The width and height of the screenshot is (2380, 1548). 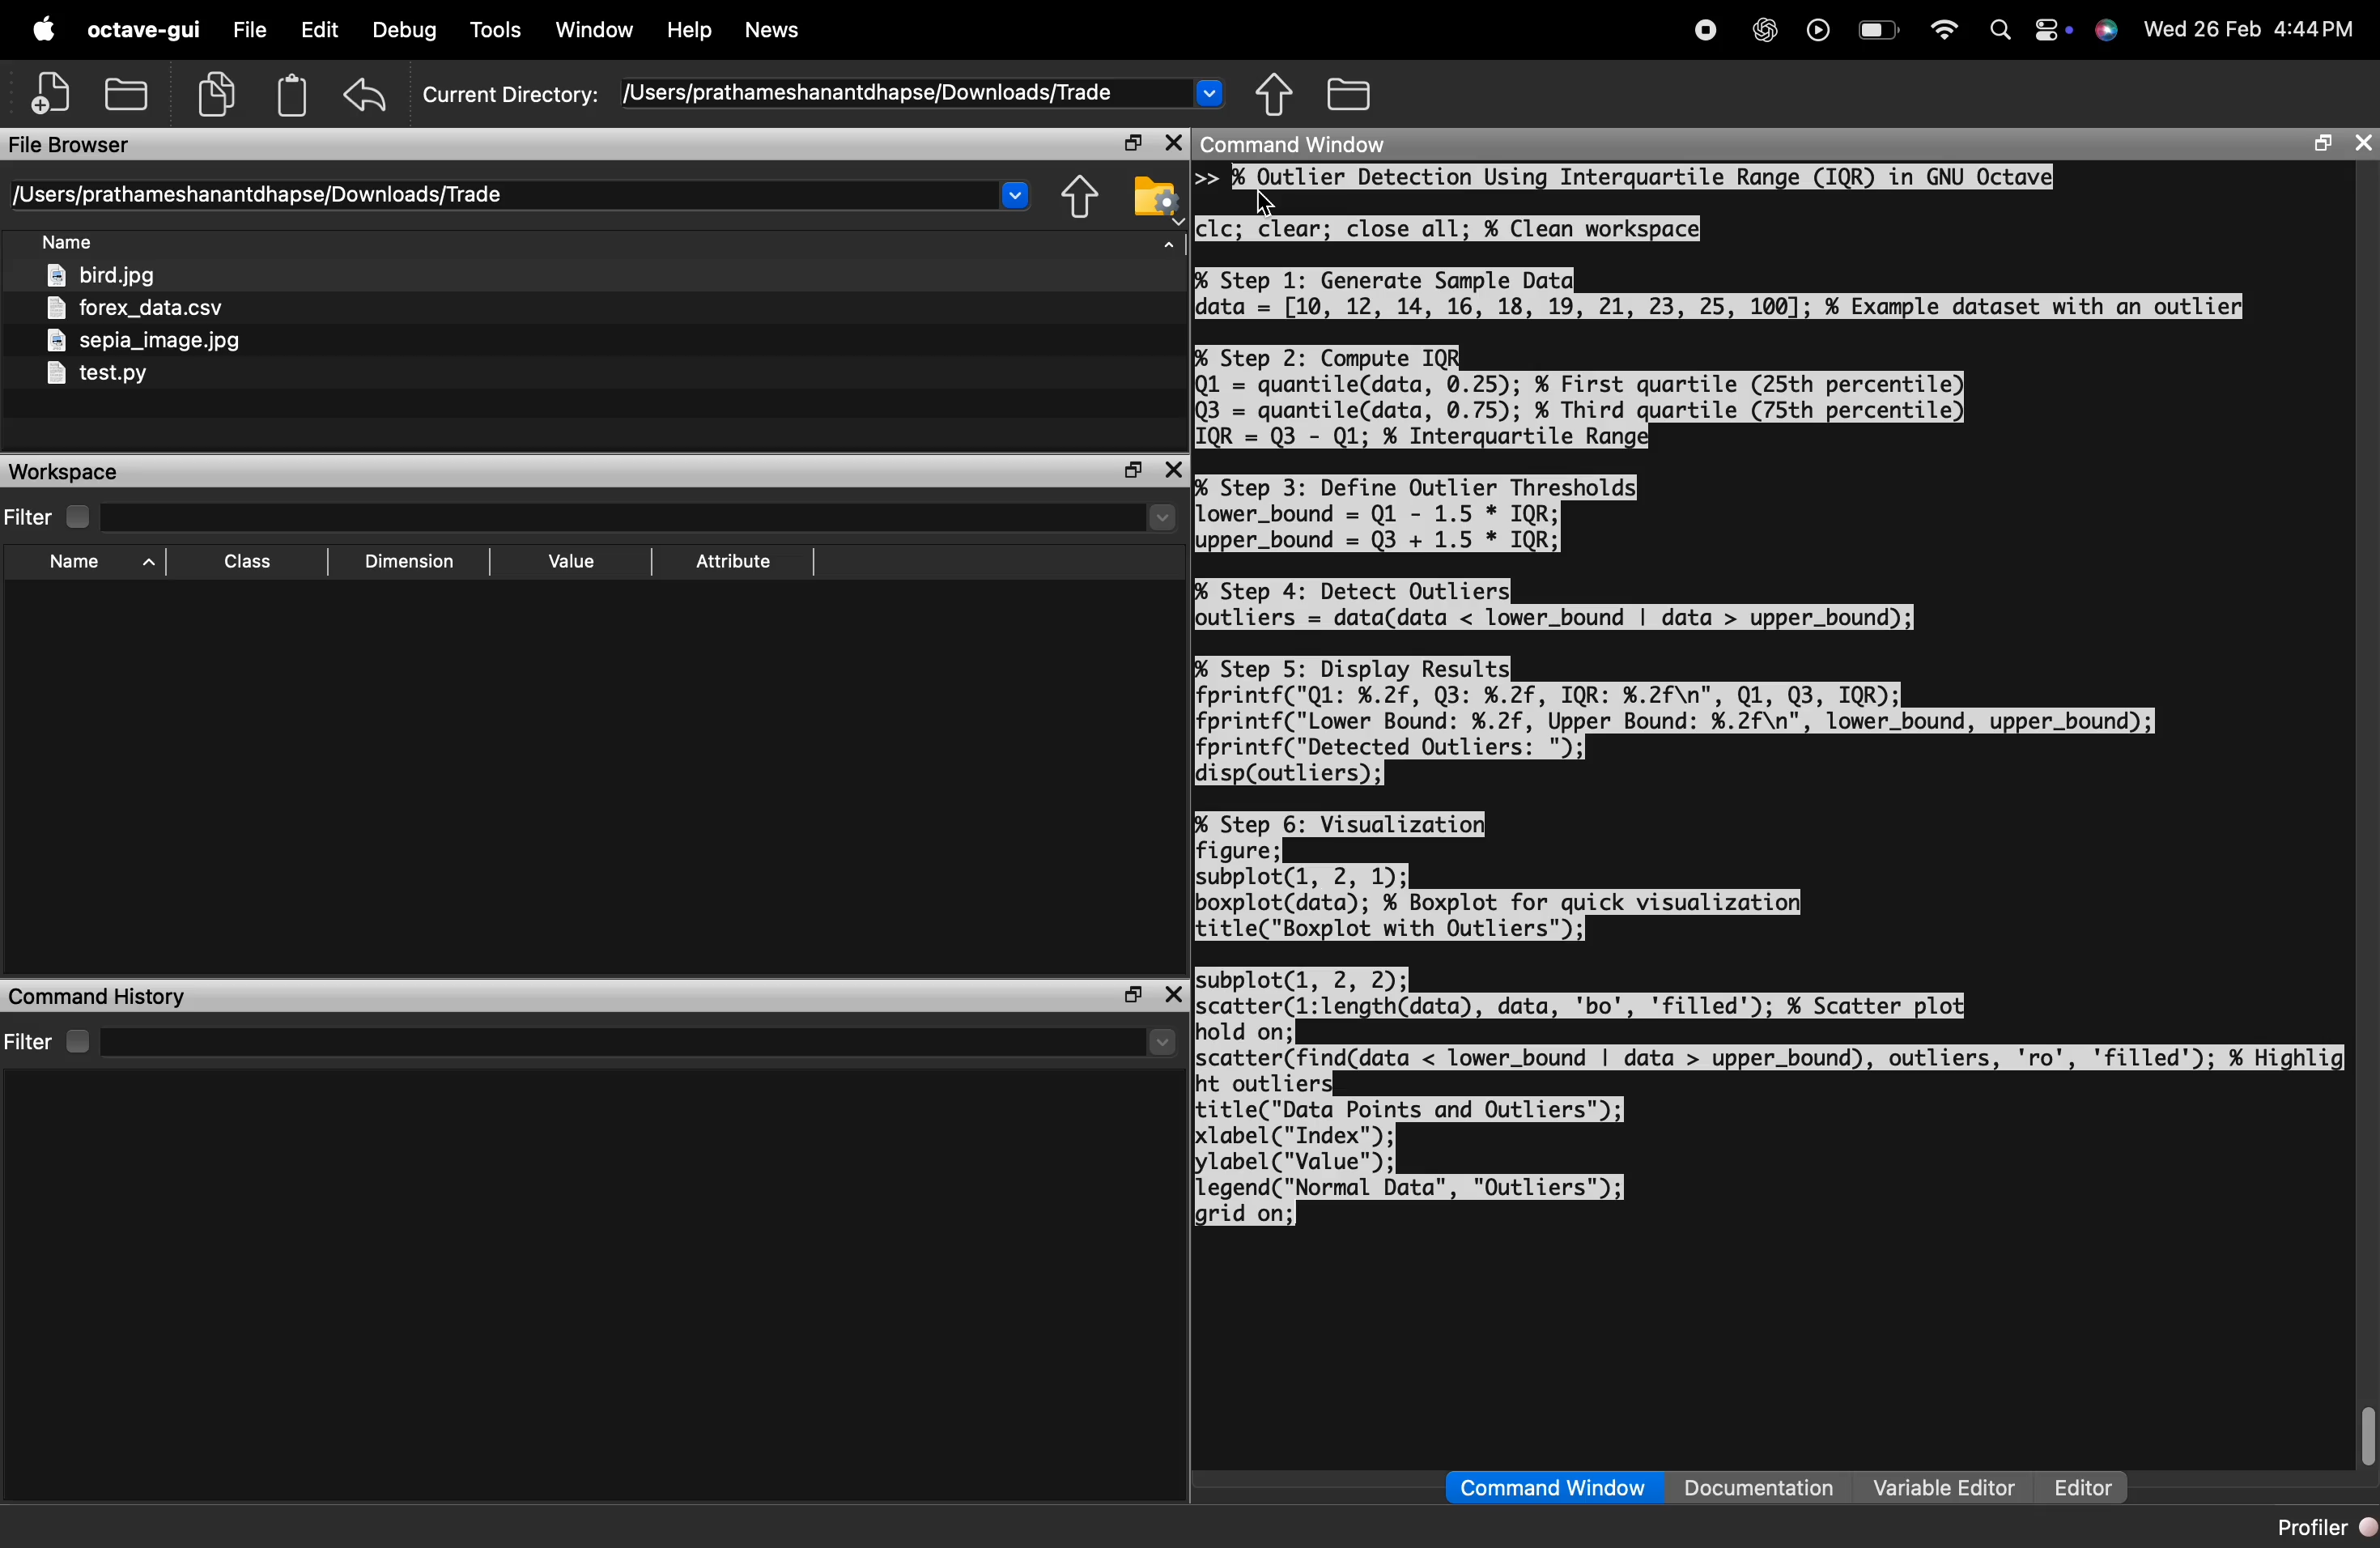 What do you see at coordinates (145, 341) in the screenshot?
I see `sepia_image.jpg` at bounding box center [145, 341].